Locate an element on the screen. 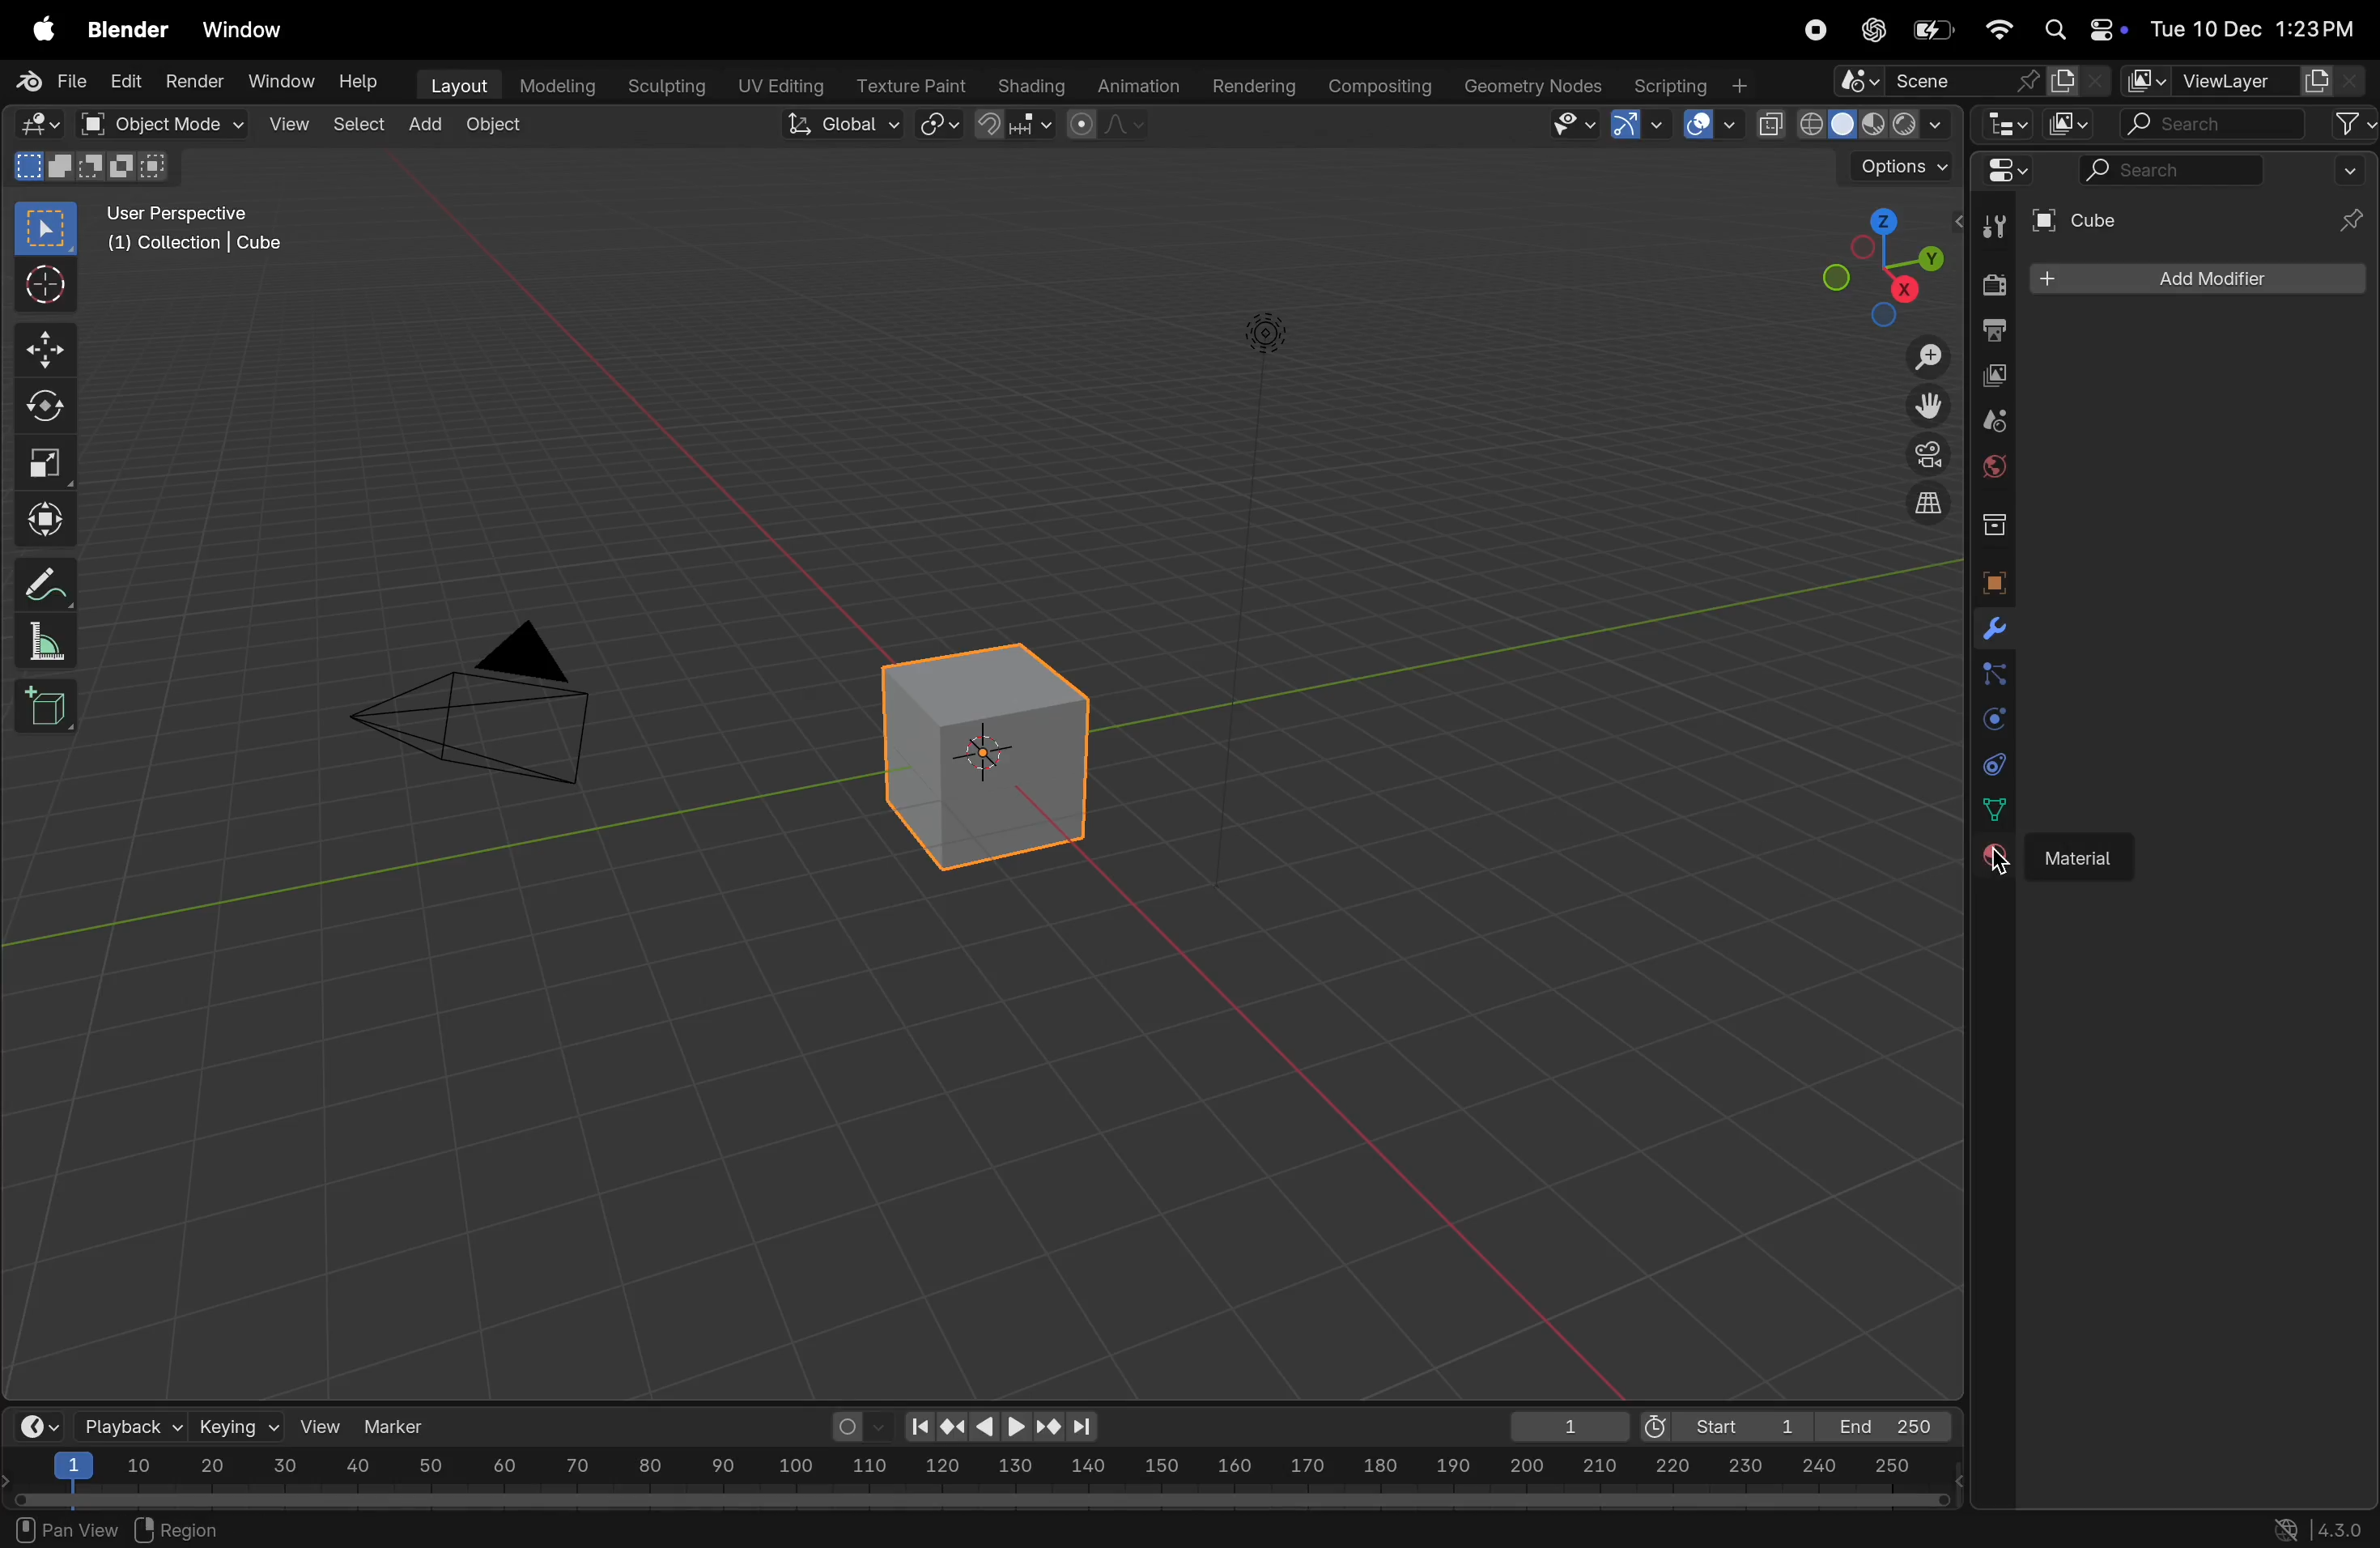 The height and width of the screenshot is (1548, 2380). material is located at coordinates (1988, 859).